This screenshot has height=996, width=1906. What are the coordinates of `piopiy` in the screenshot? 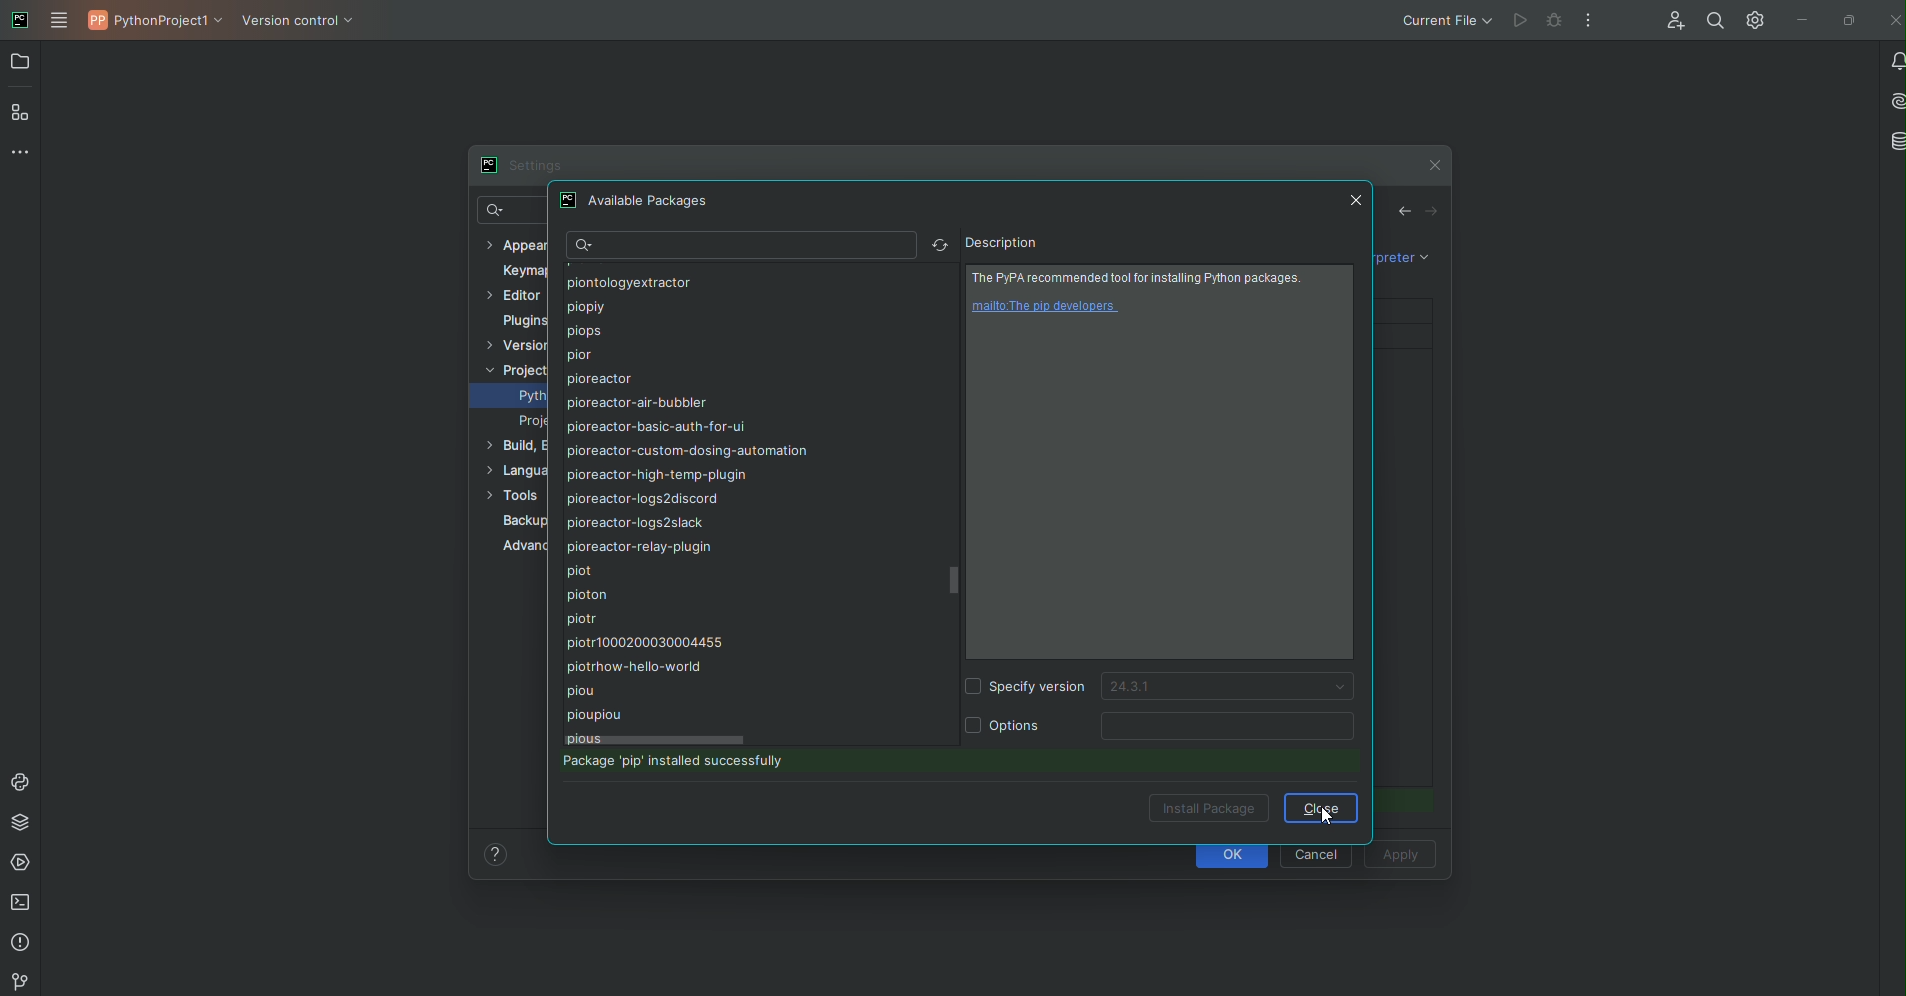 It's located at (584, 307).